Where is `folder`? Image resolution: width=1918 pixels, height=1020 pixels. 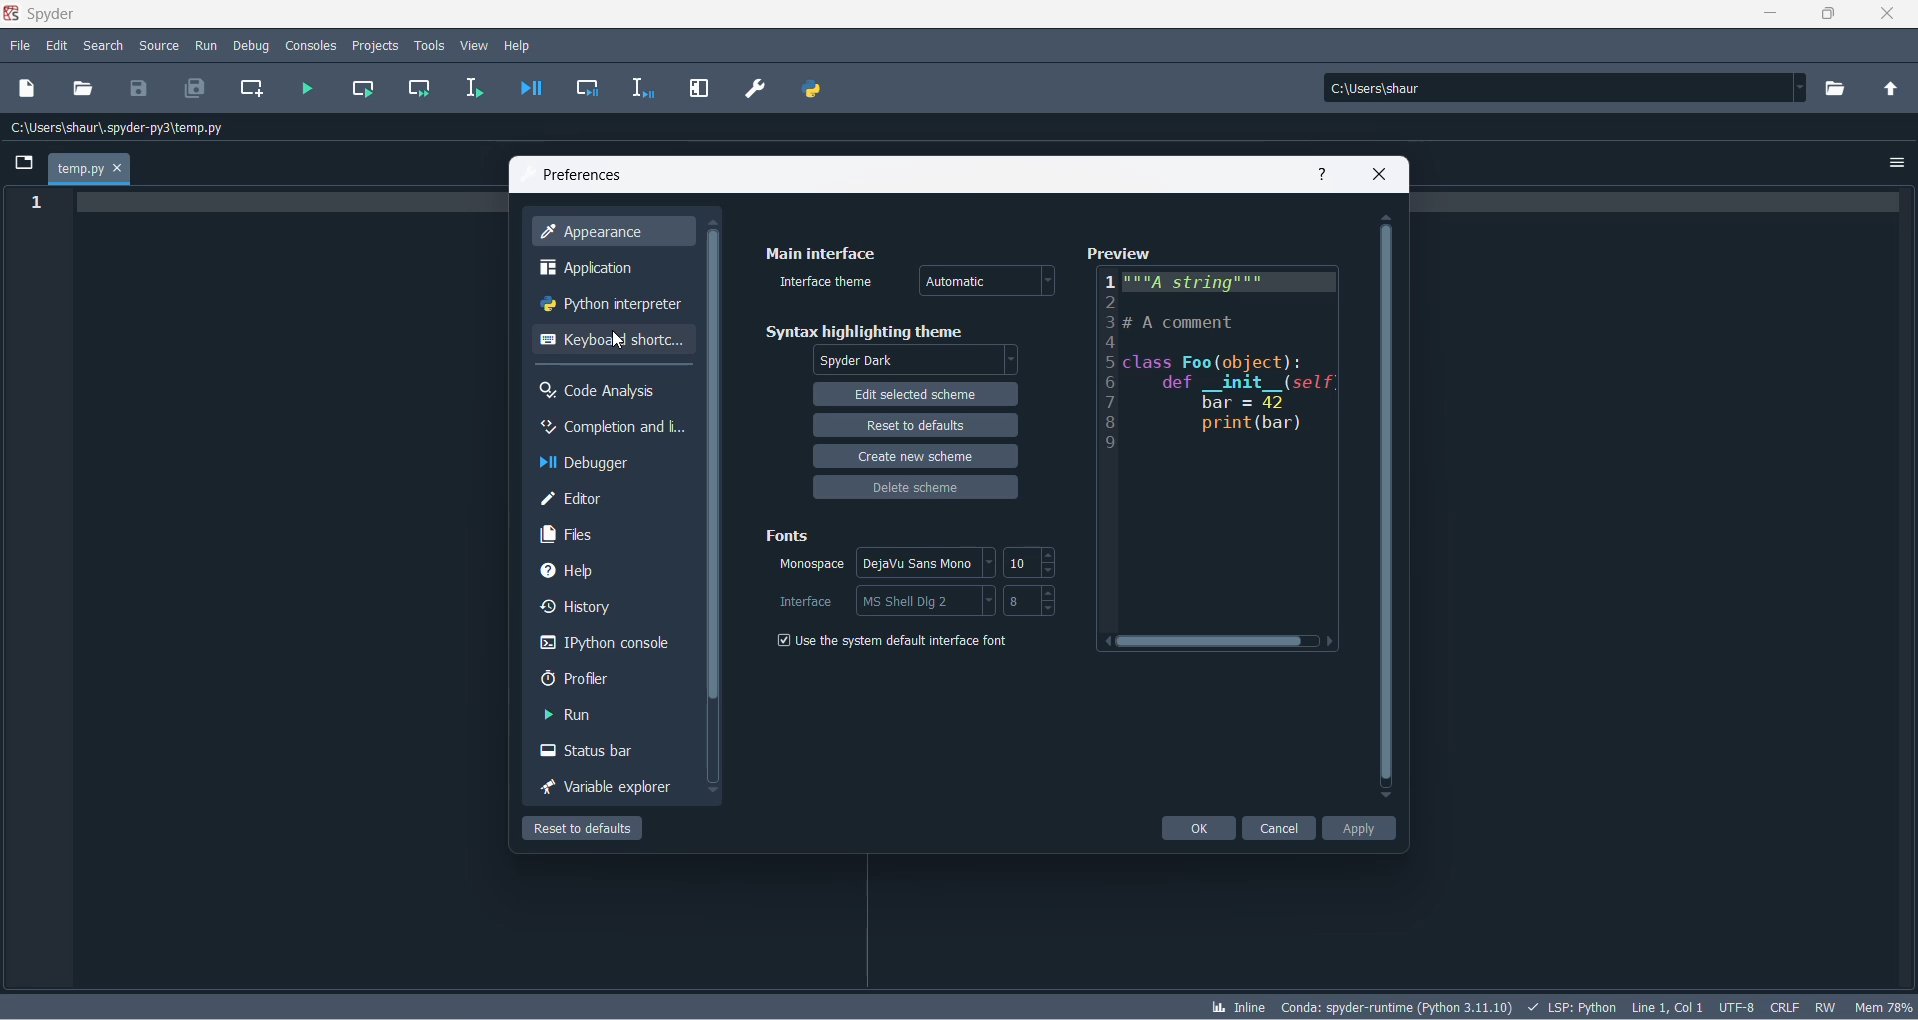
folder is located at coordinates (21, 165).